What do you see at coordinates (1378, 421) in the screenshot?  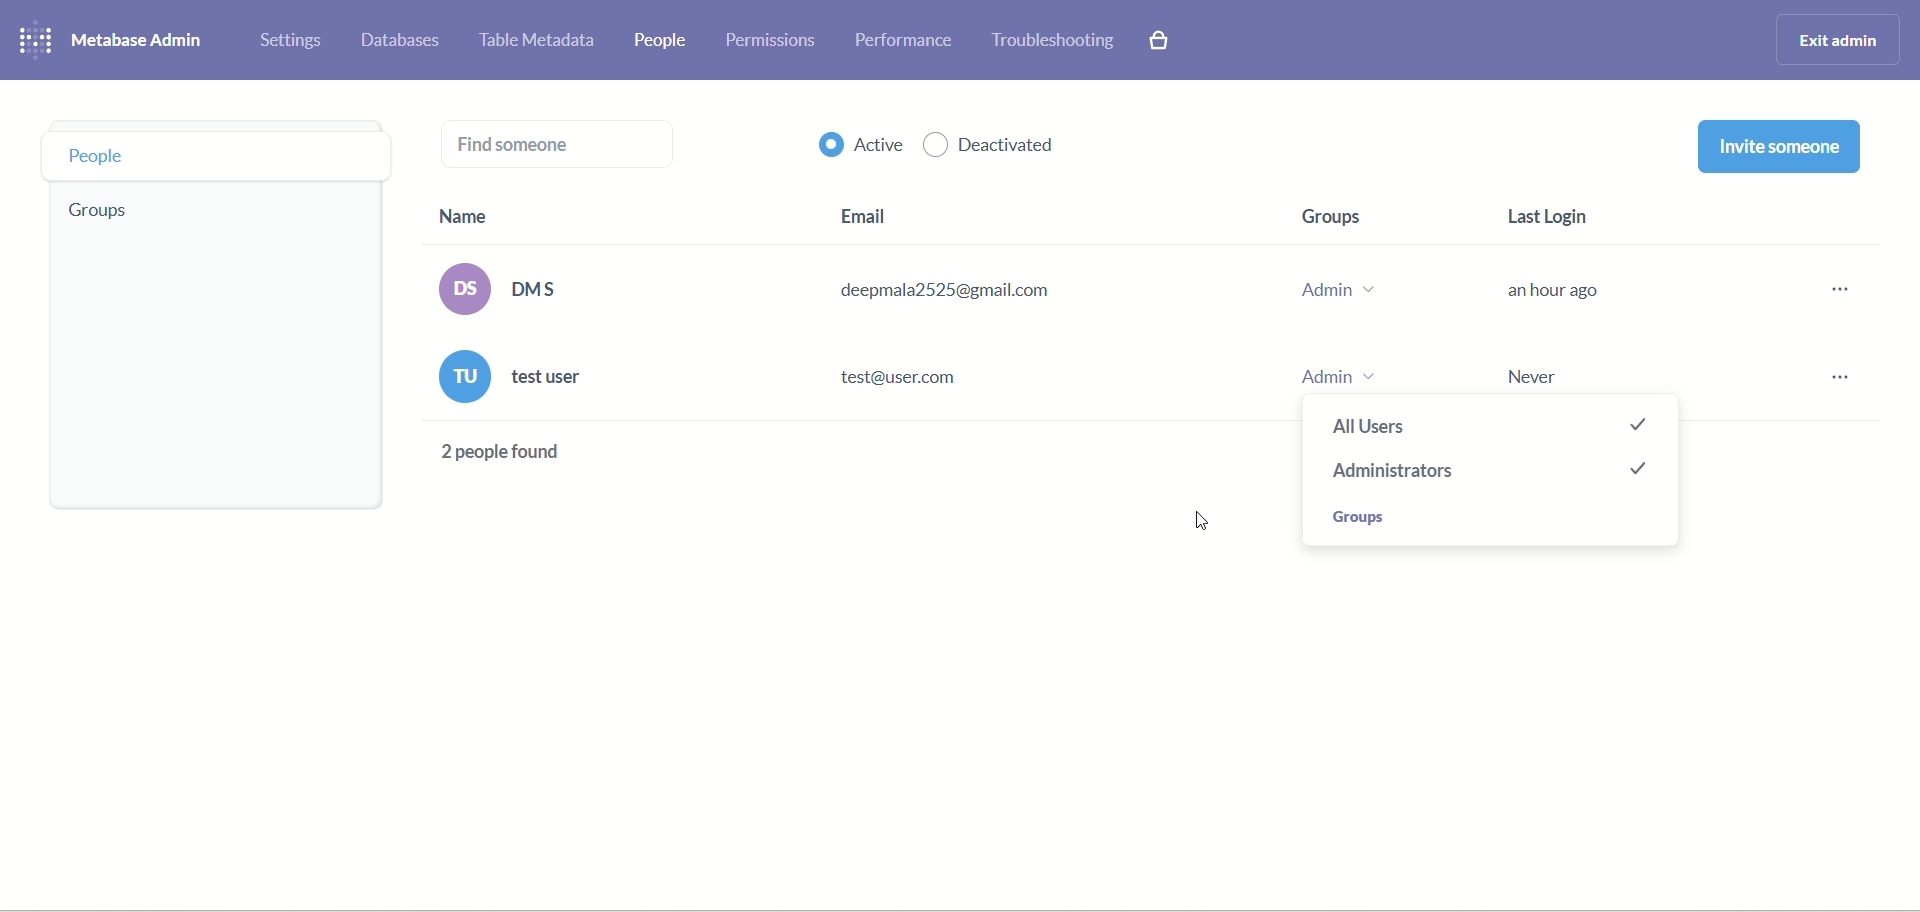 I see `all users` at bounding box center [1378, 421].